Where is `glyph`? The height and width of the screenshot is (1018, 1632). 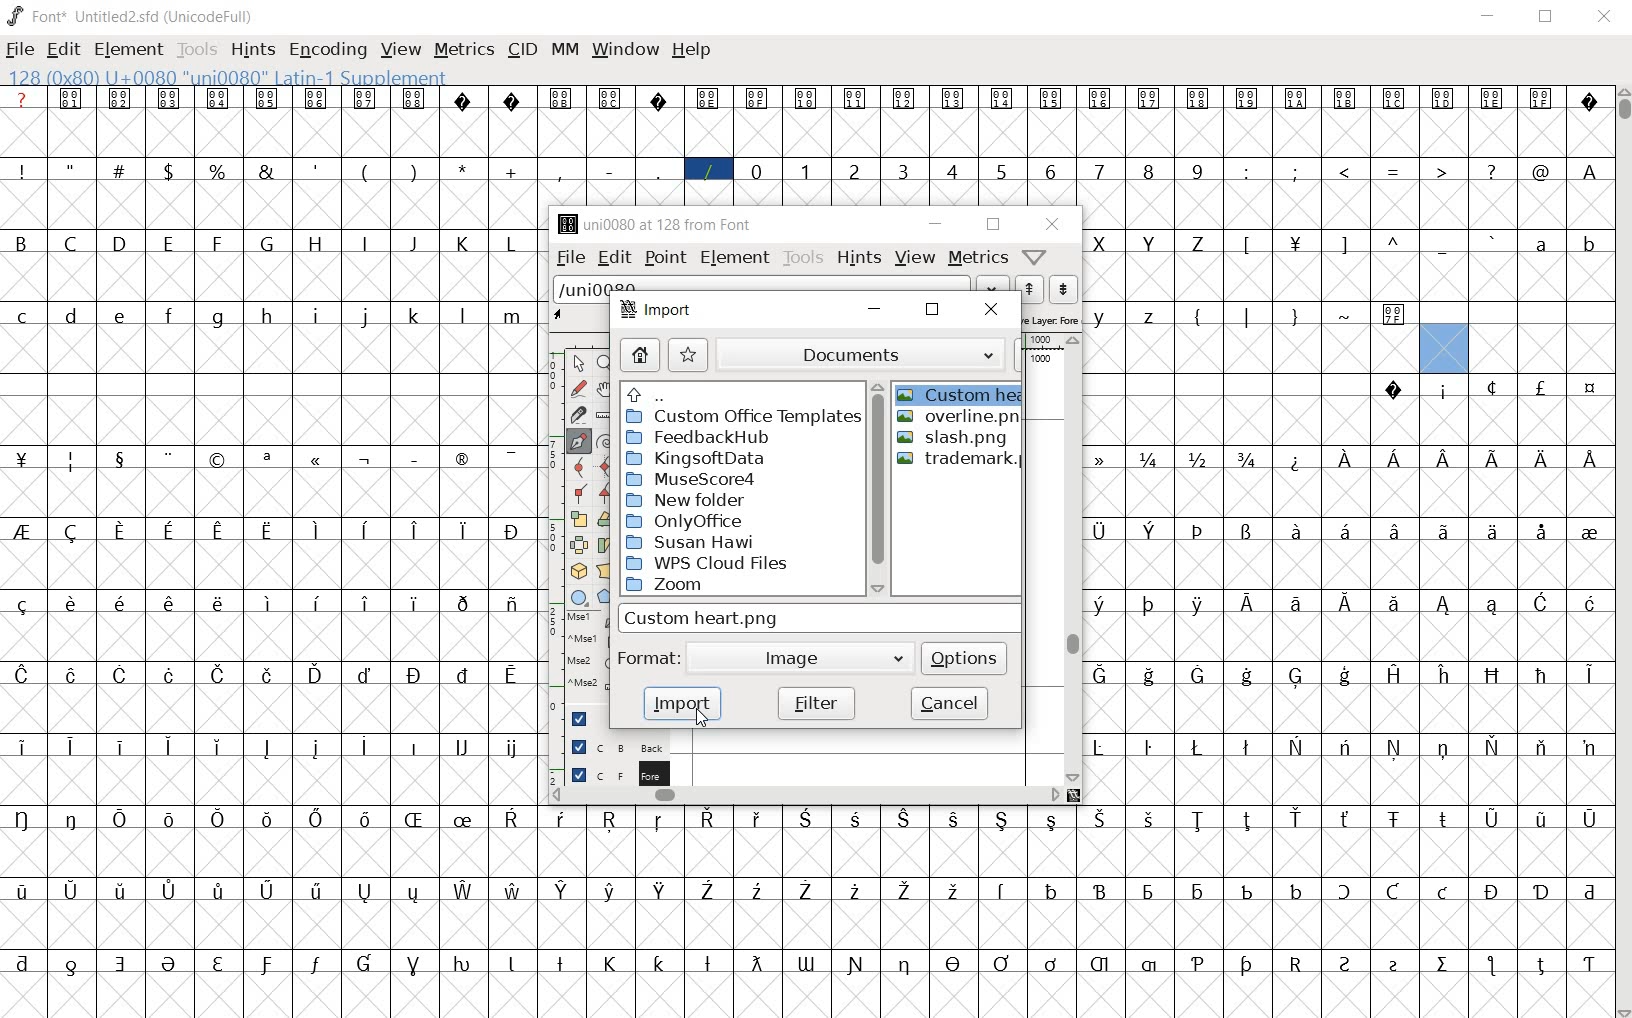
glyph is located at coordinates (462, 604).